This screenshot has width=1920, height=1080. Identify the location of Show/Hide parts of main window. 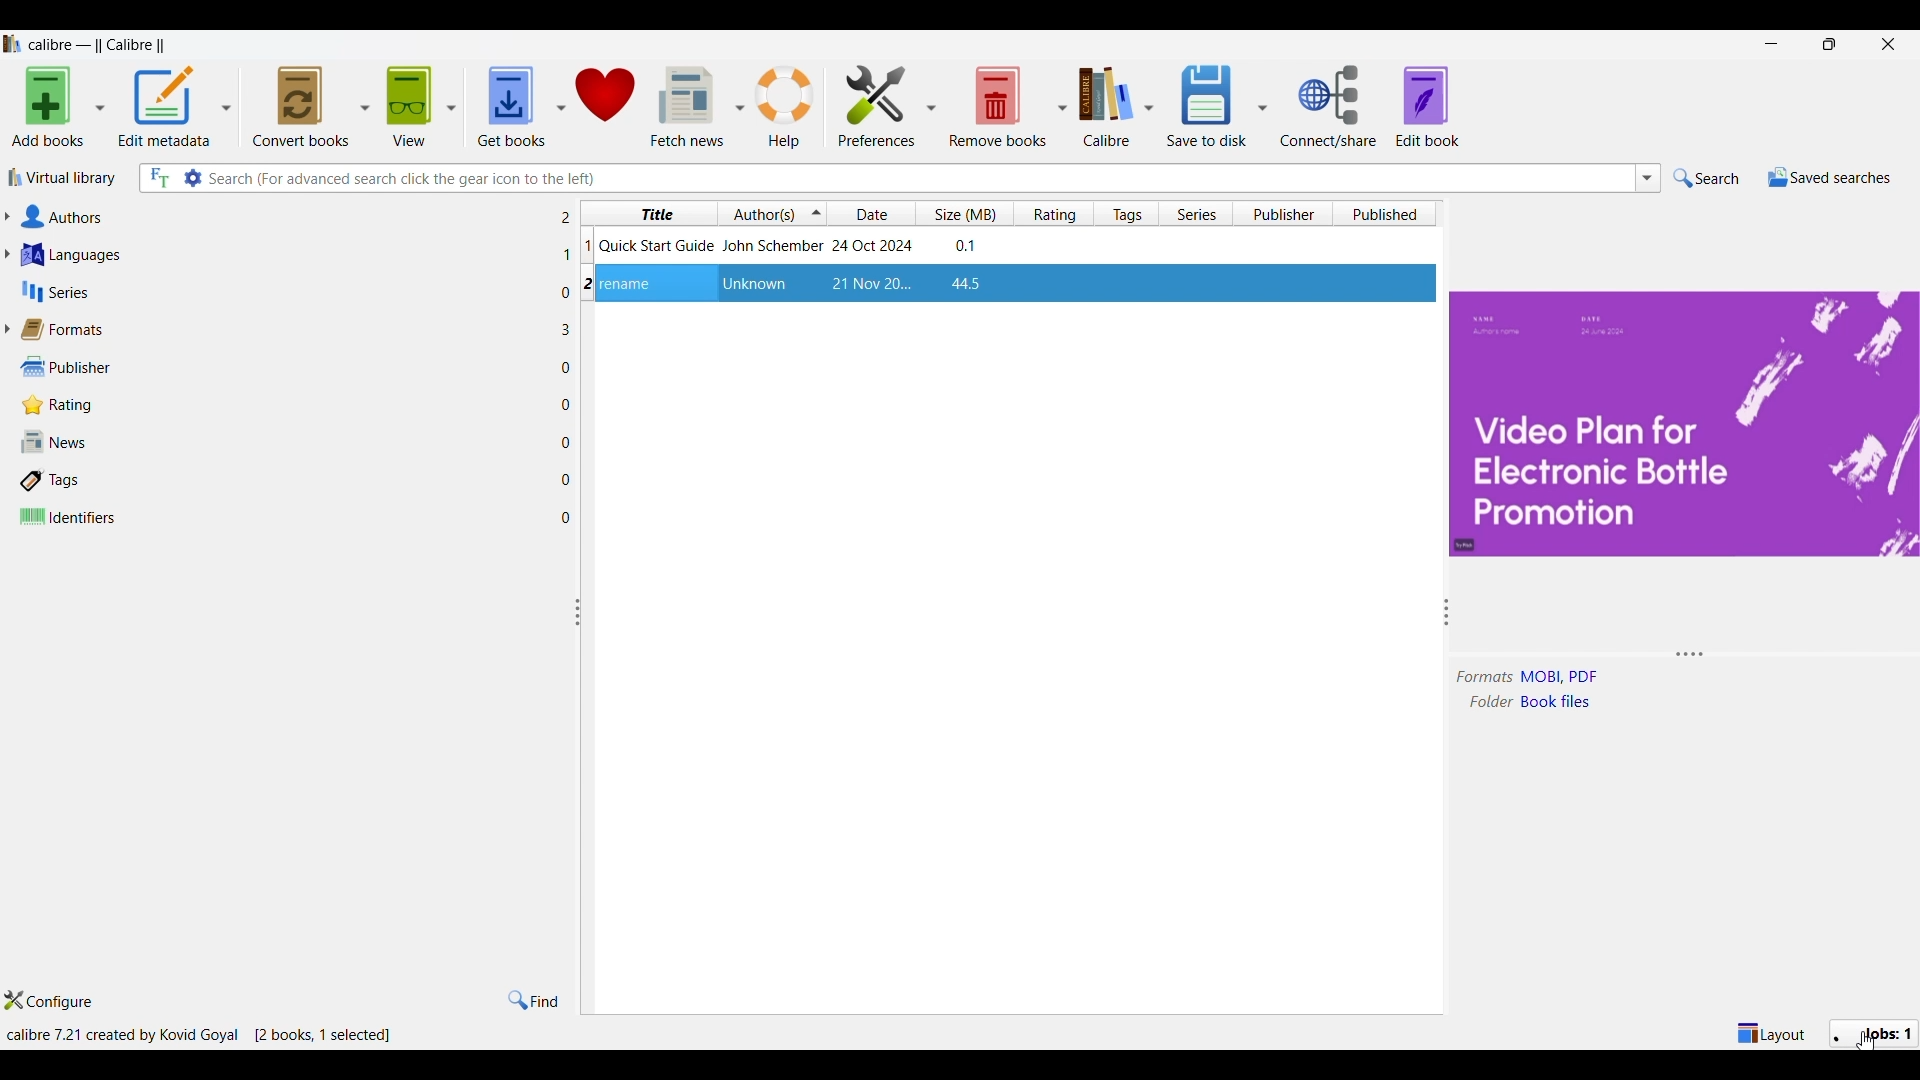
(1773, 1034).